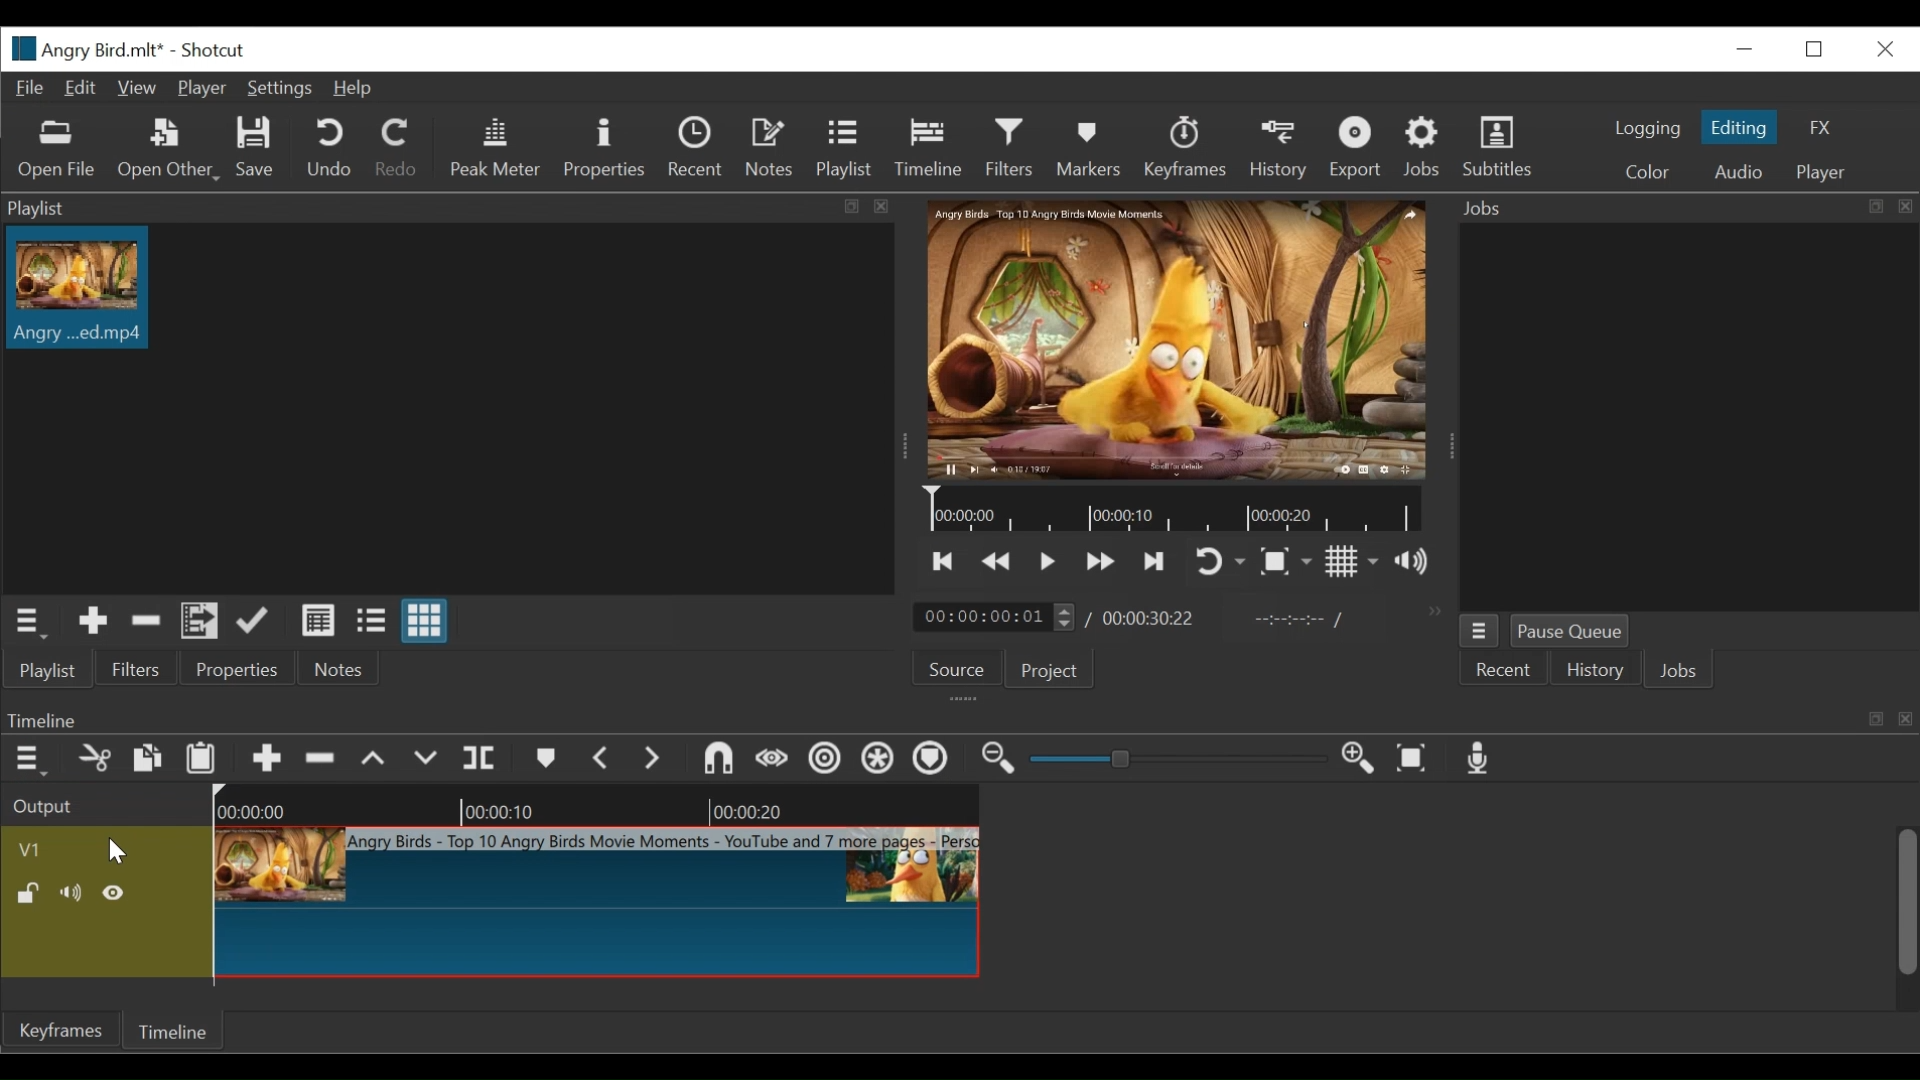  Describe the element at coordinates (1815, 49) in the screenshot. I see `Restore` at that location.